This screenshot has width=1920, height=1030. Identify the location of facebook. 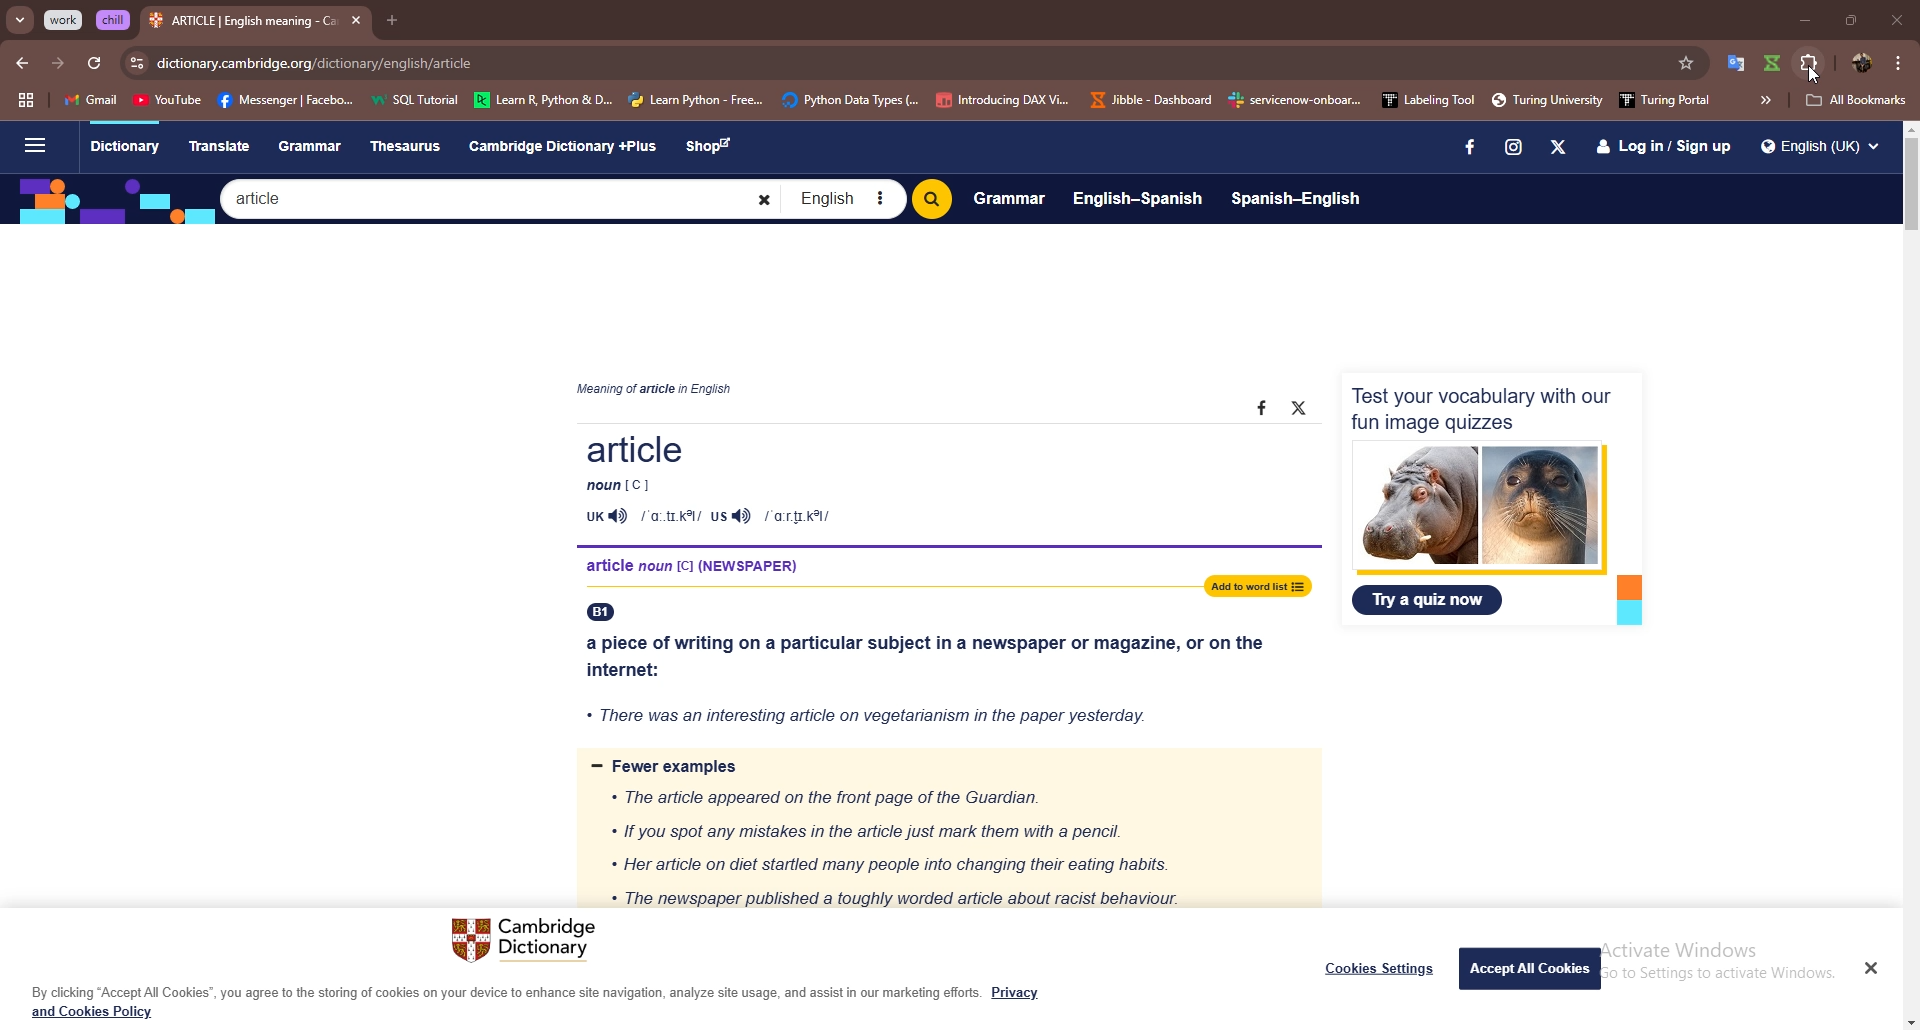
(1461, 148).